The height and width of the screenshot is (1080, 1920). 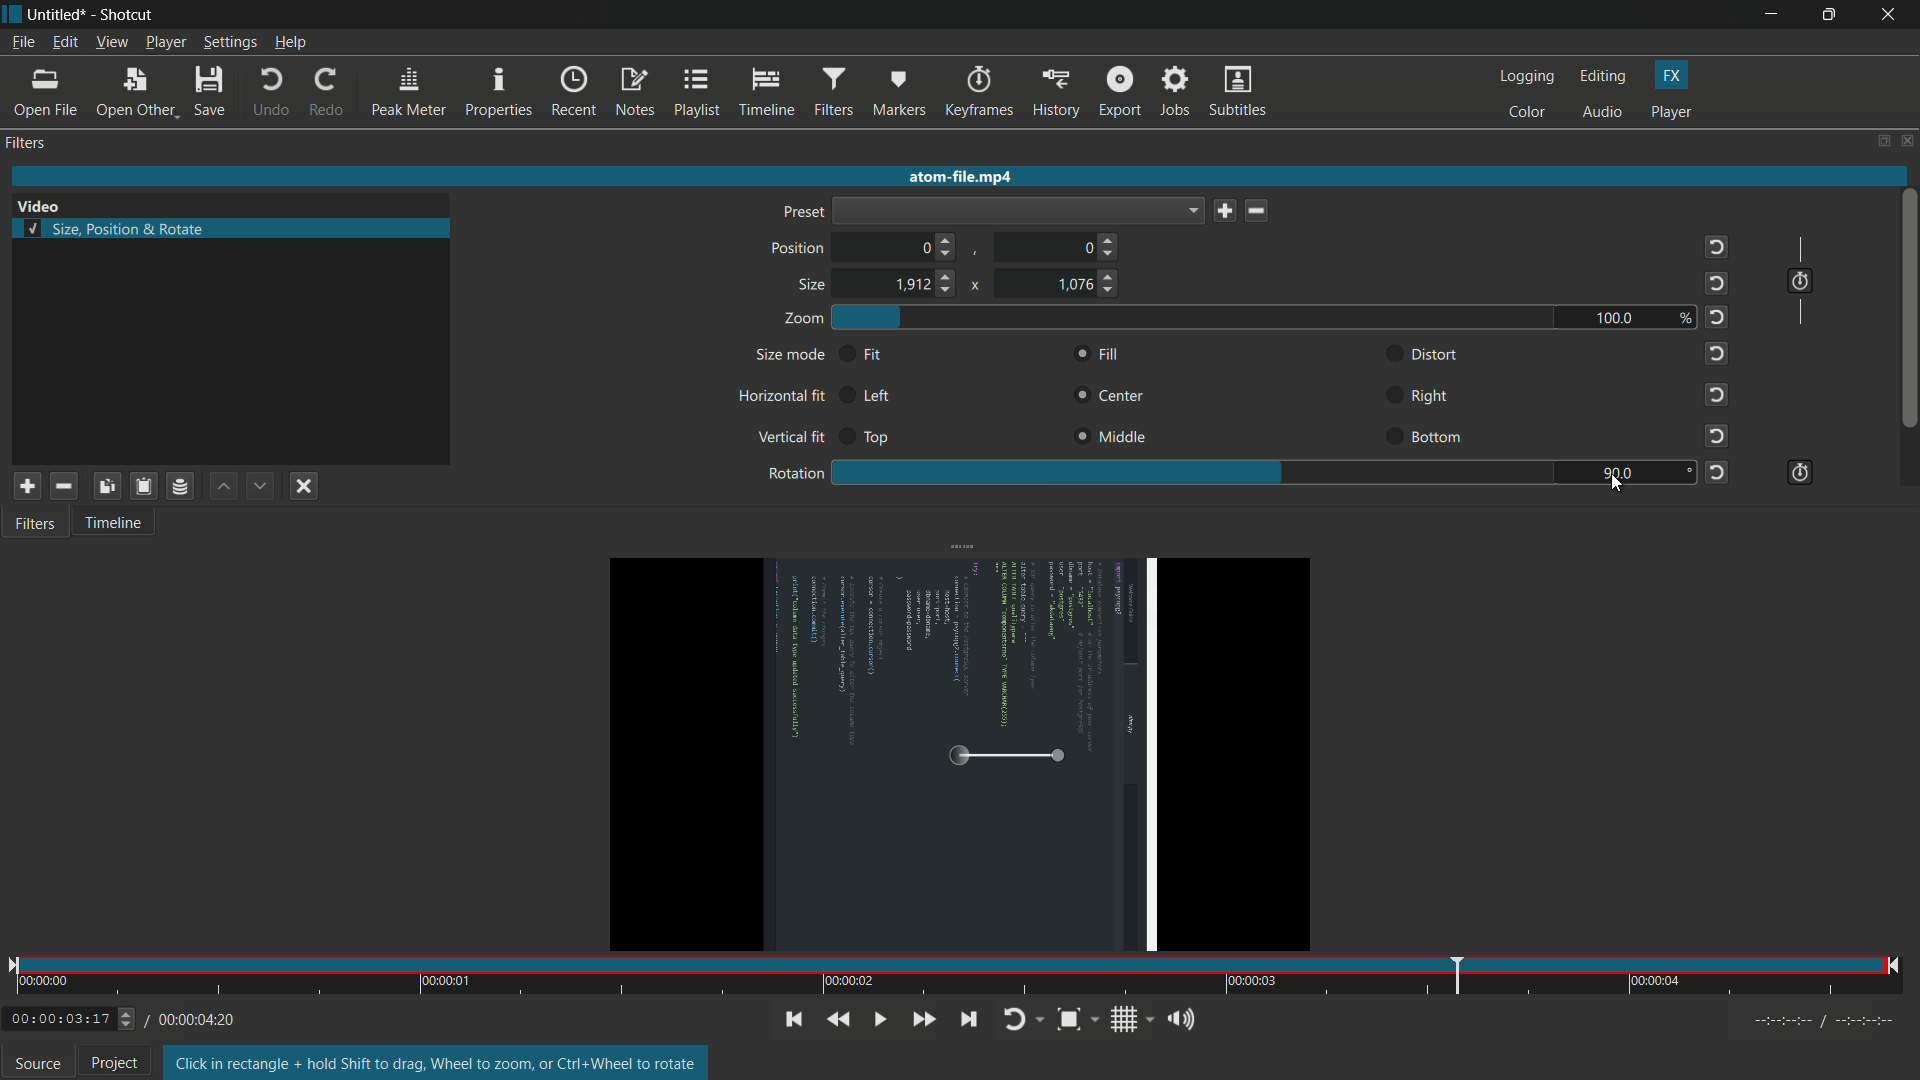 What do you see at coordinates (1804, 282) in the screenshot?
I see `use keyframes for this parameter` at bounding box center [1804, 282].